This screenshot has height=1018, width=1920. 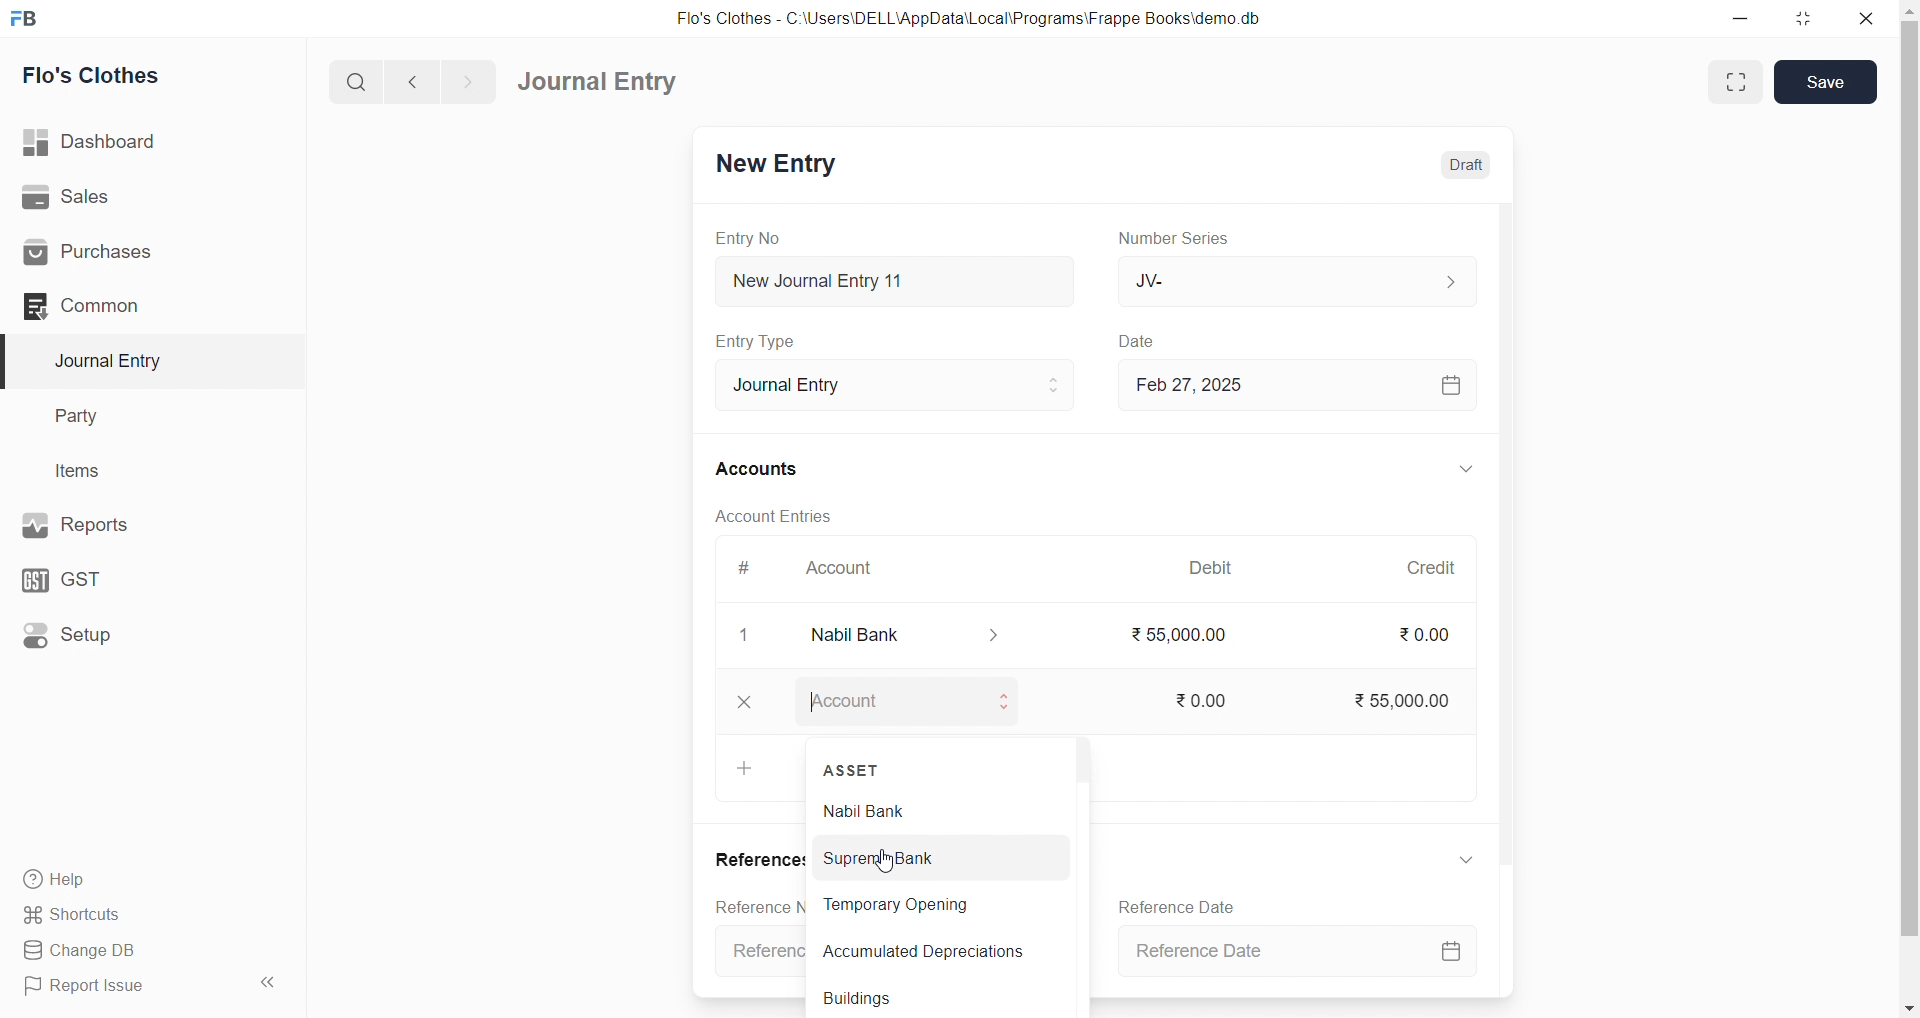 I want to click on Entry No, so click(x=752, y=239).